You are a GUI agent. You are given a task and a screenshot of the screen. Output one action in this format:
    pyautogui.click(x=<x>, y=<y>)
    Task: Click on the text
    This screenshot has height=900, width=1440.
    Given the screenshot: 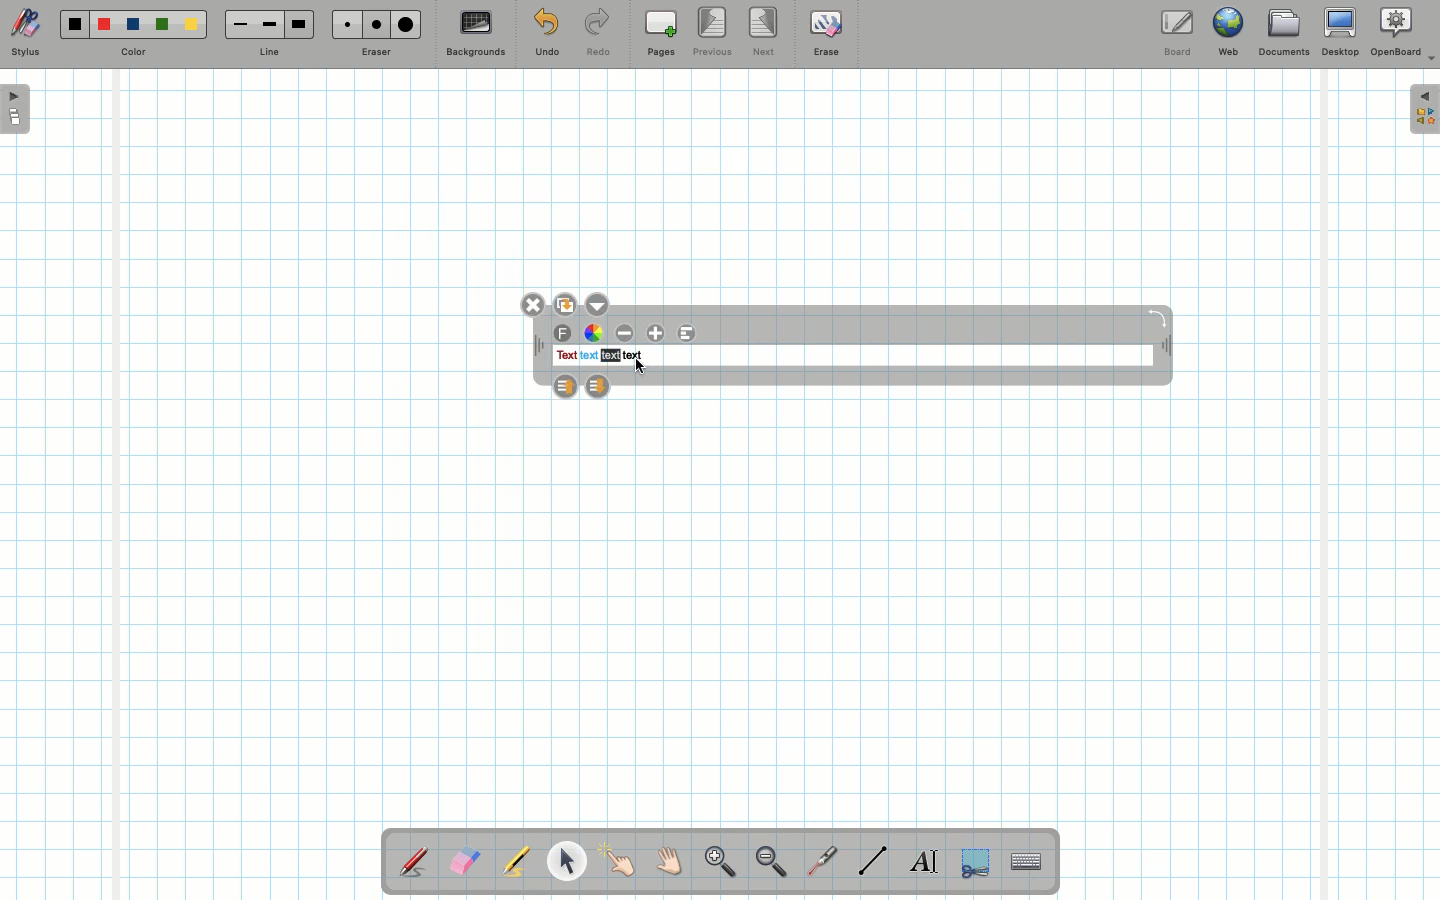 What is the action you would take?
    pyautogui.click(x=565, y=356)
    